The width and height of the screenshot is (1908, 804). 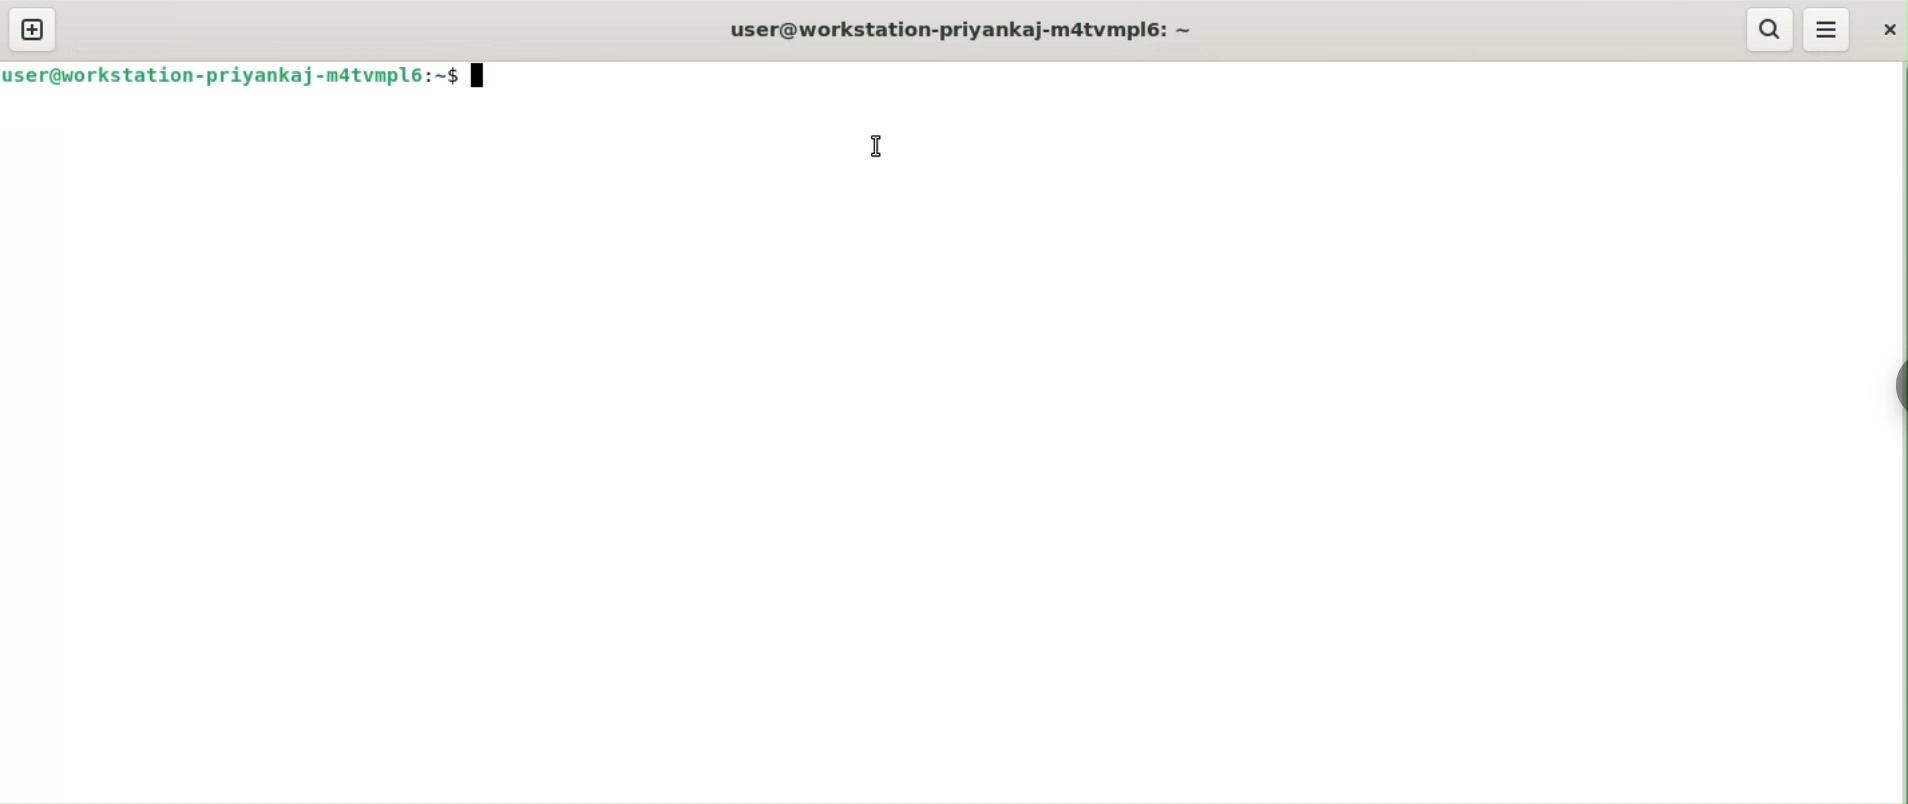 What do you see at coordinates (983, 30) in the screenshot?
I see `user@workstation-priyankaj-m4tvmpl6:6 ~` at bounding box center [983, 30].